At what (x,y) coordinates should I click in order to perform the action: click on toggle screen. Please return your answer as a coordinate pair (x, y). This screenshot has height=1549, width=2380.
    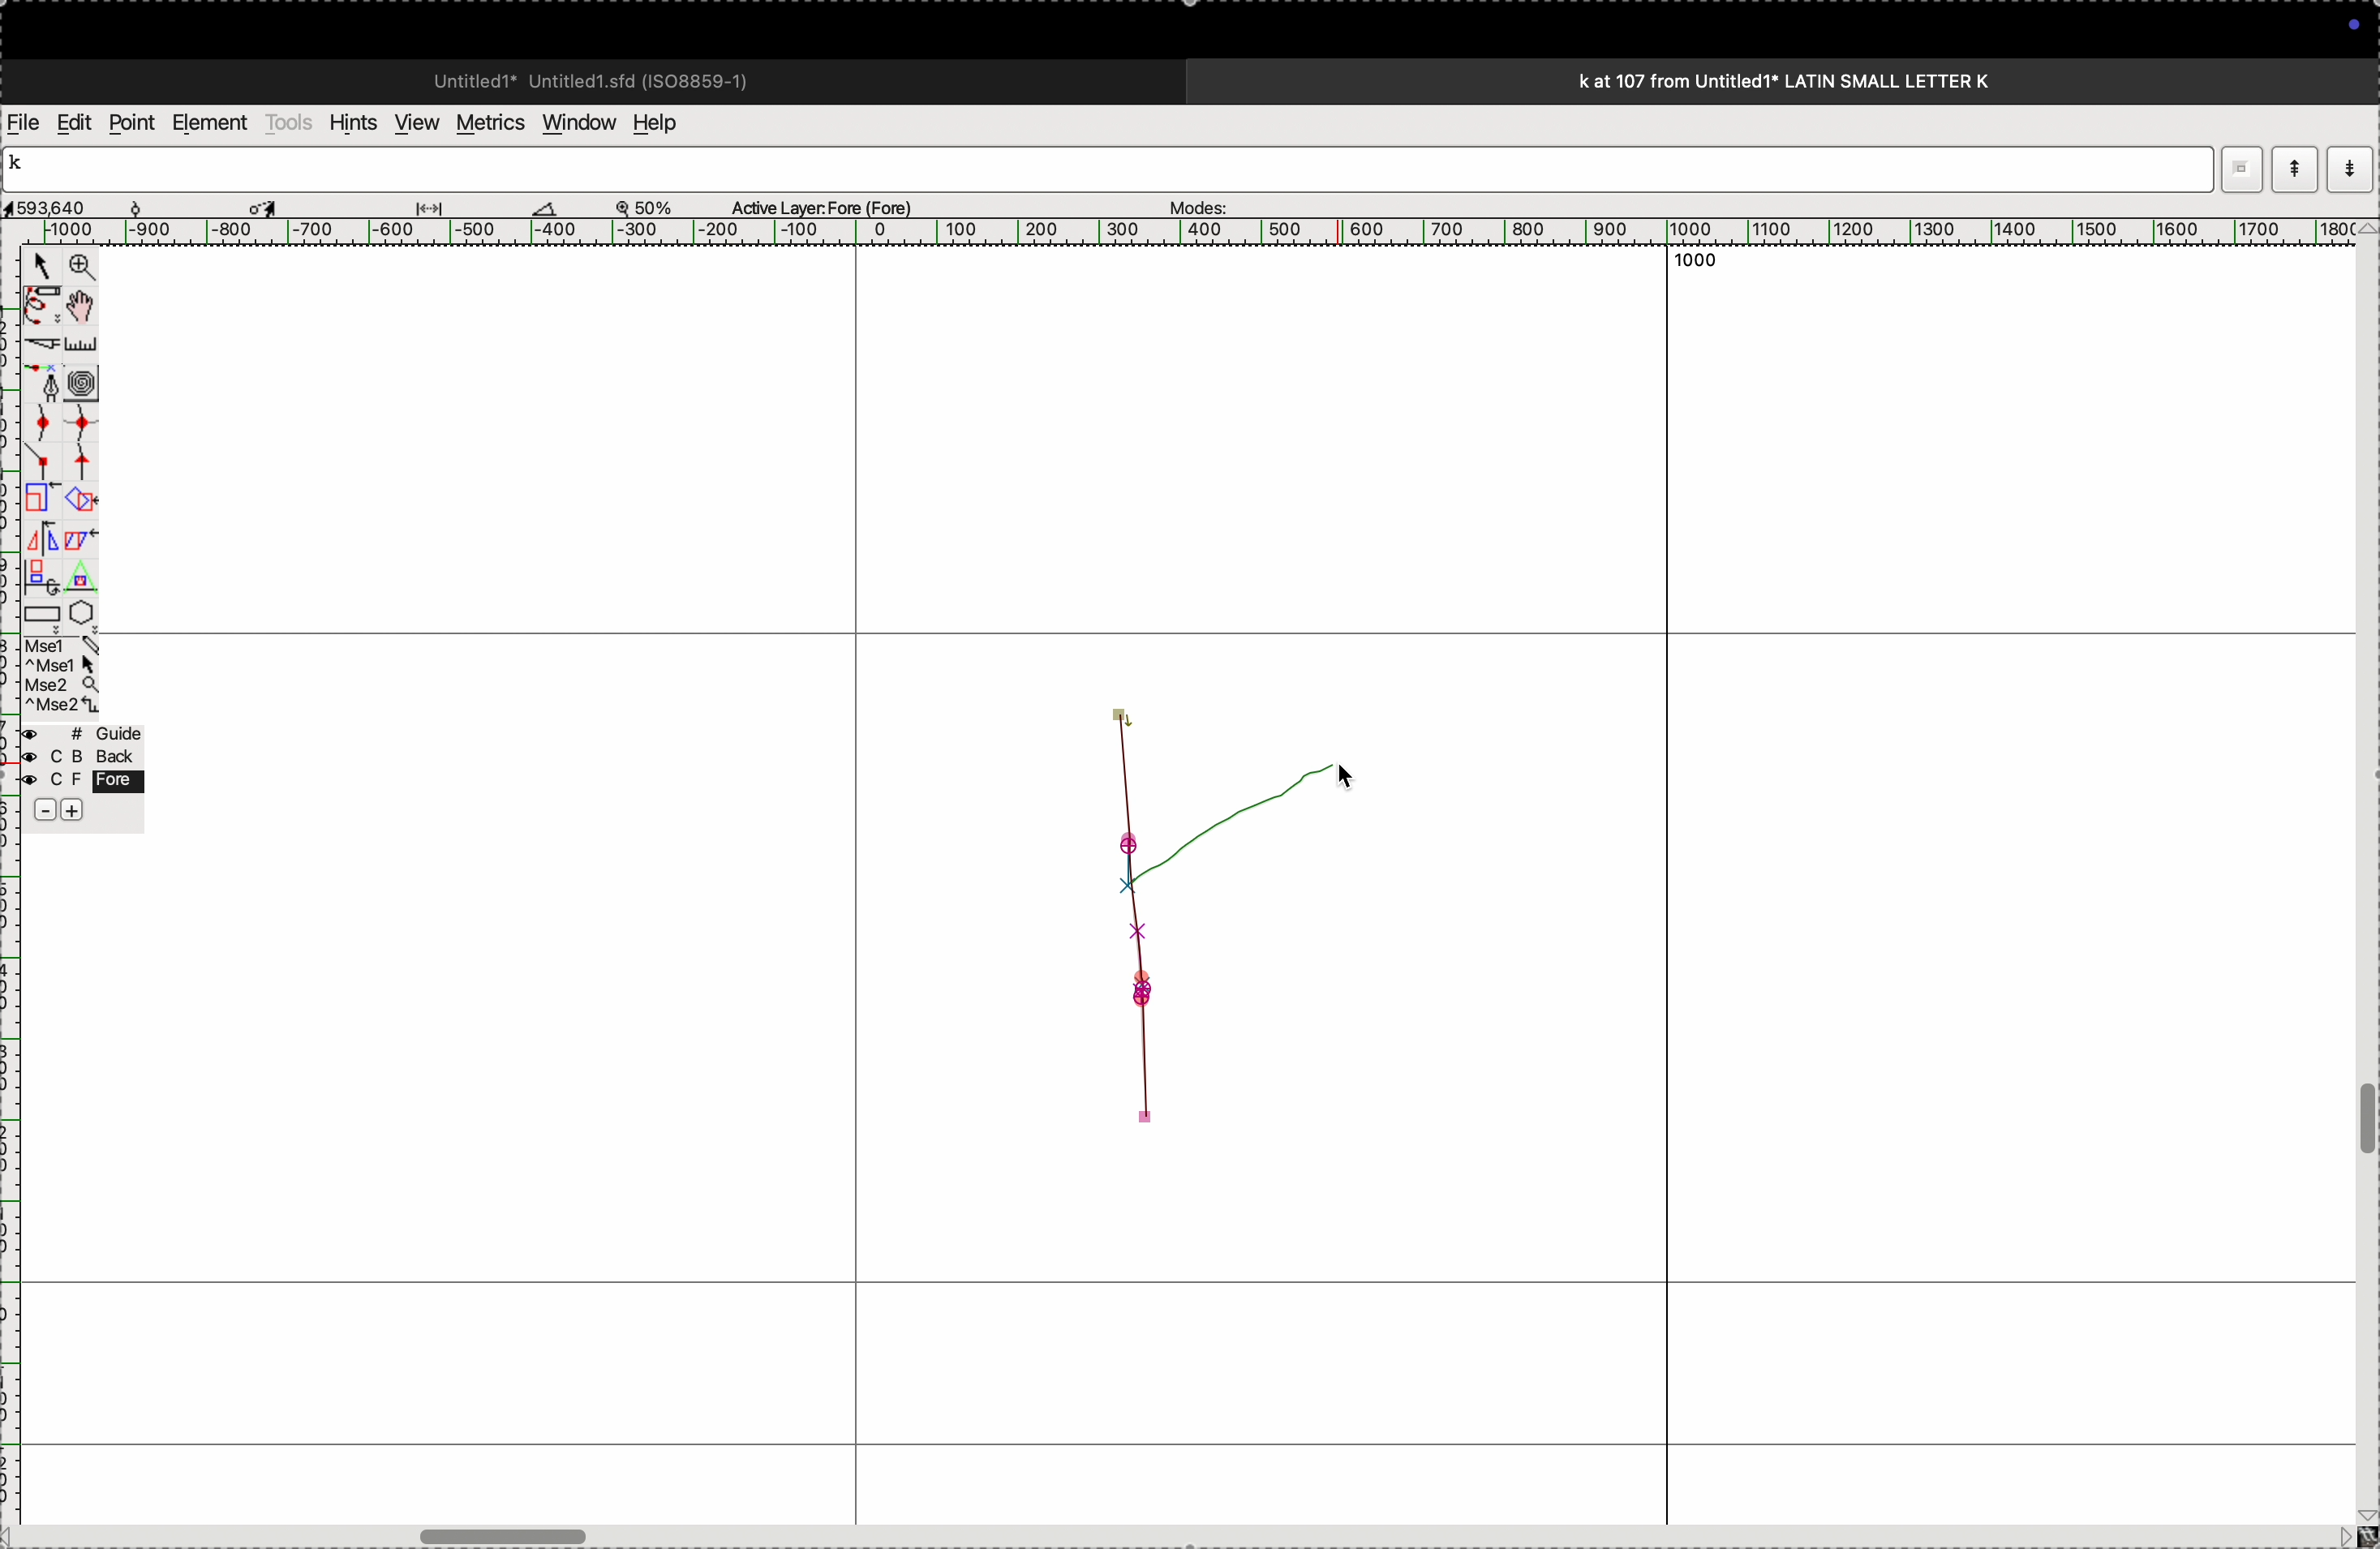
    Looking at the image, I should click on (508, 1534).